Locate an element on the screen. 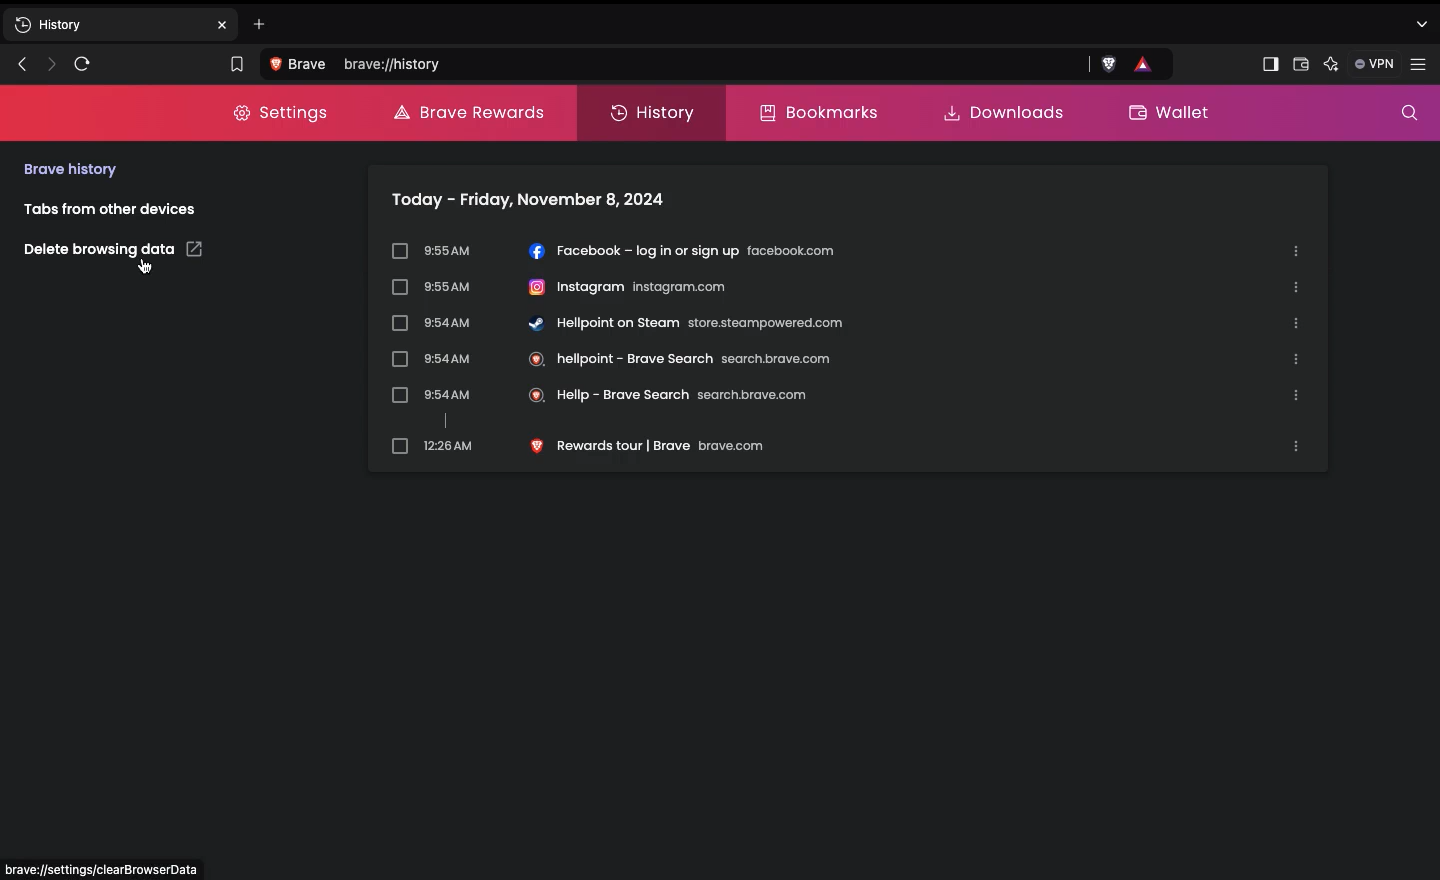 The width and height of the screenshot is (1440, 880). brave shield is located at coordinates (1111, 64).